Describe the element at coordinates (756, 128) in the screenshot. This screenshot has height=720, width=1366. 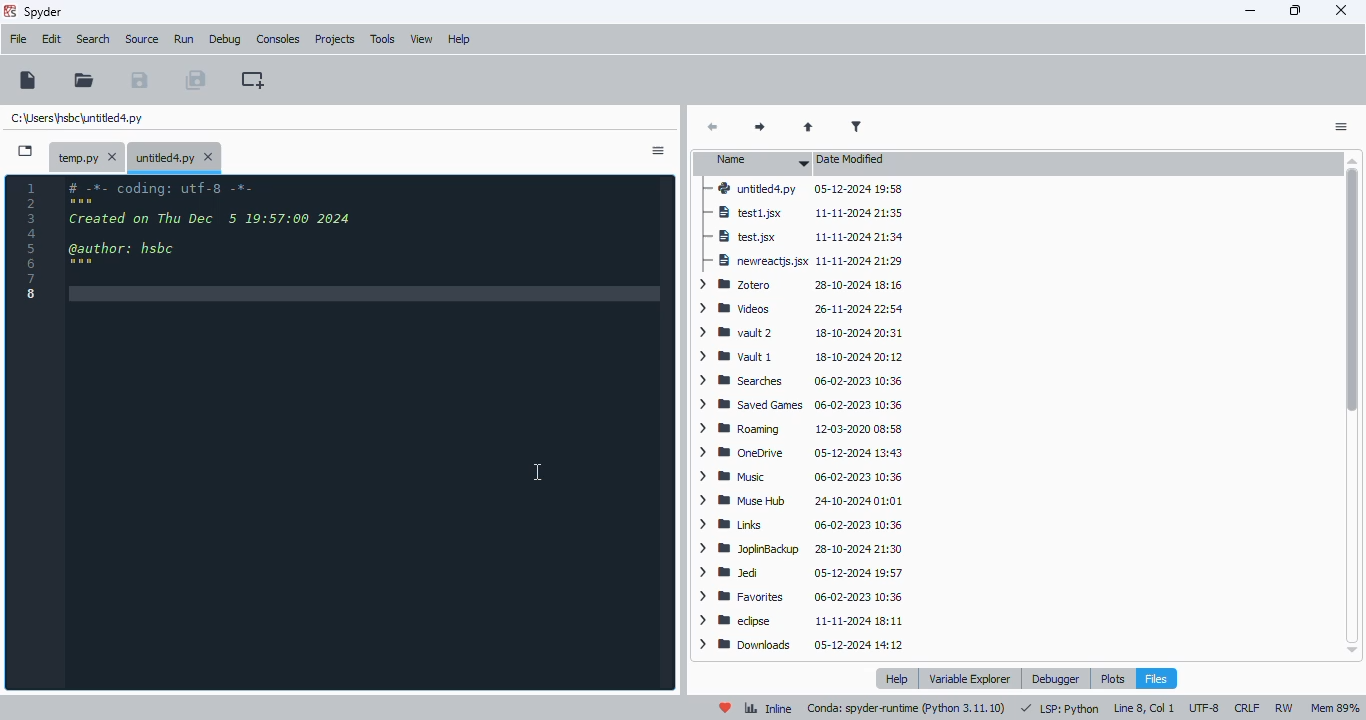
I see `next` at that location.